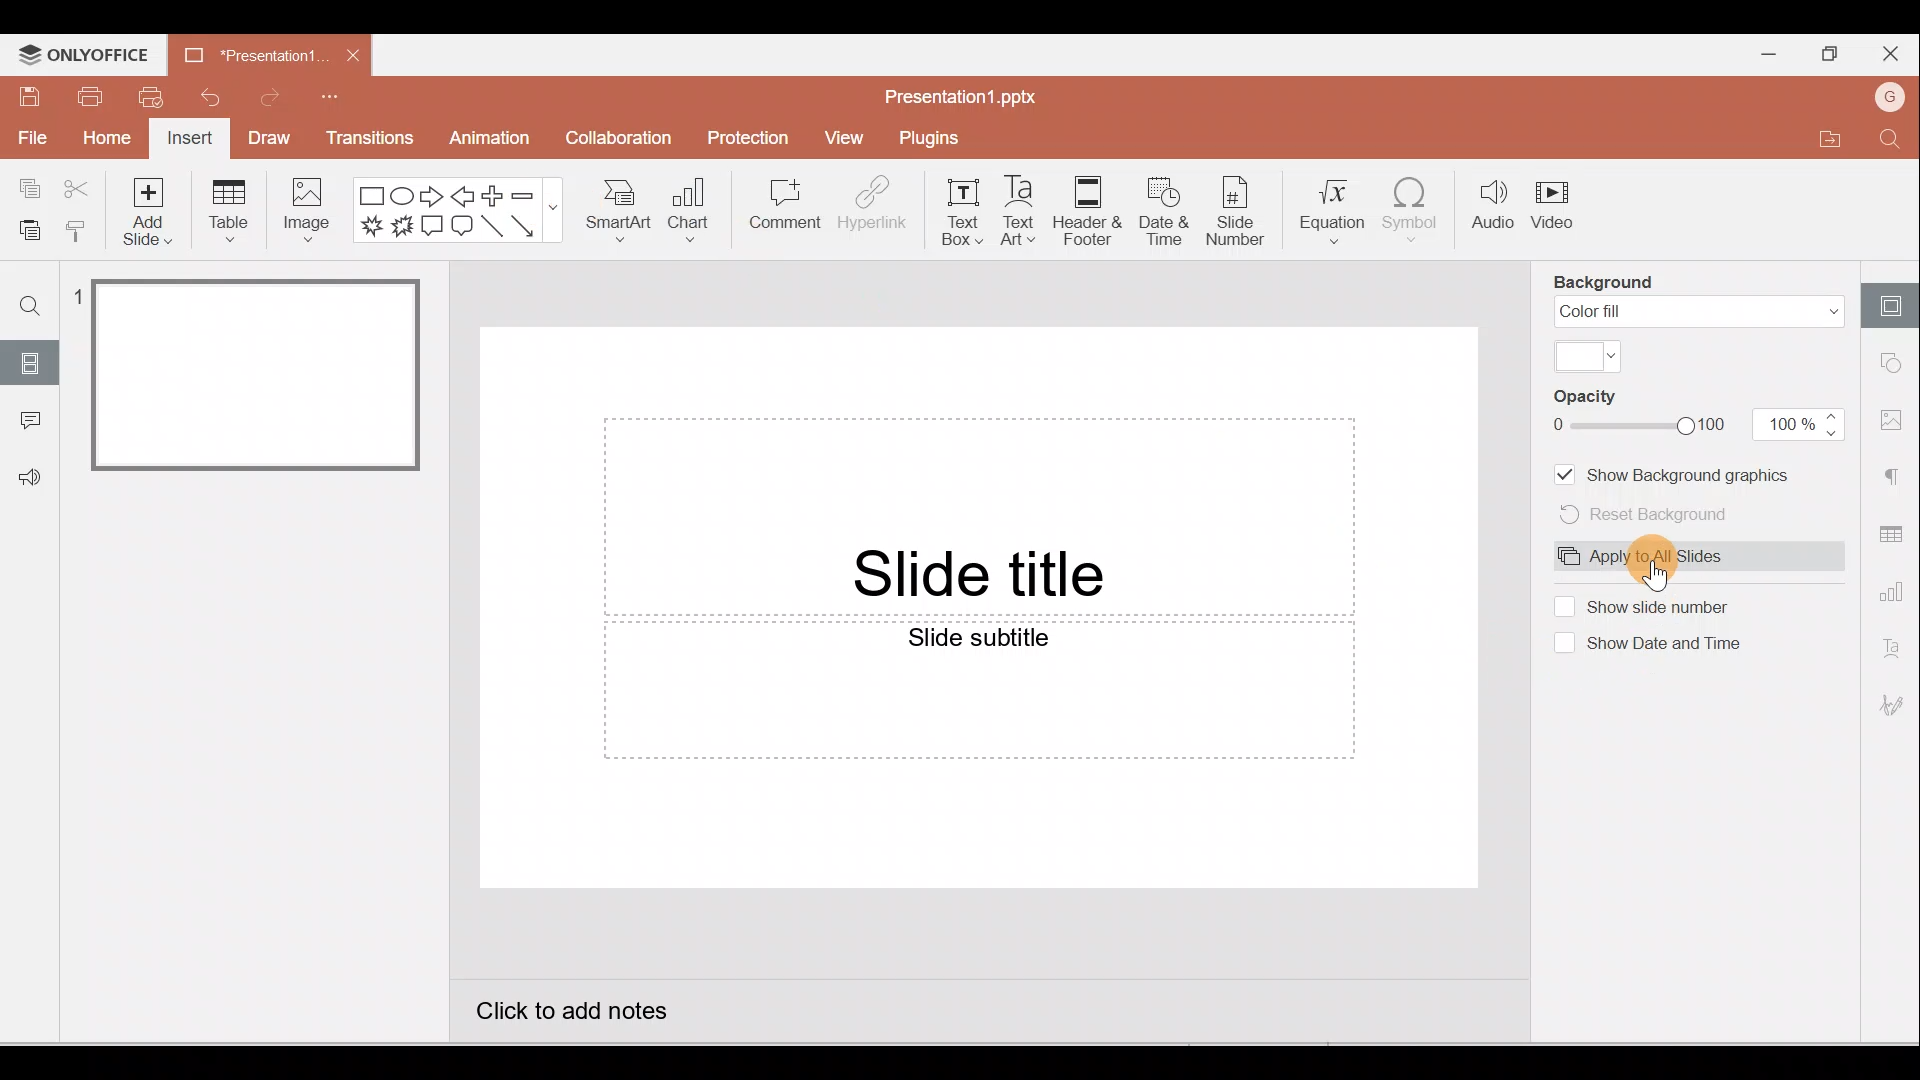 The width and height of the screenshot is (1920, 1080). Describe the element at coordinates (1895, 709) in the screenshot. I see `Signature settings` at that location.